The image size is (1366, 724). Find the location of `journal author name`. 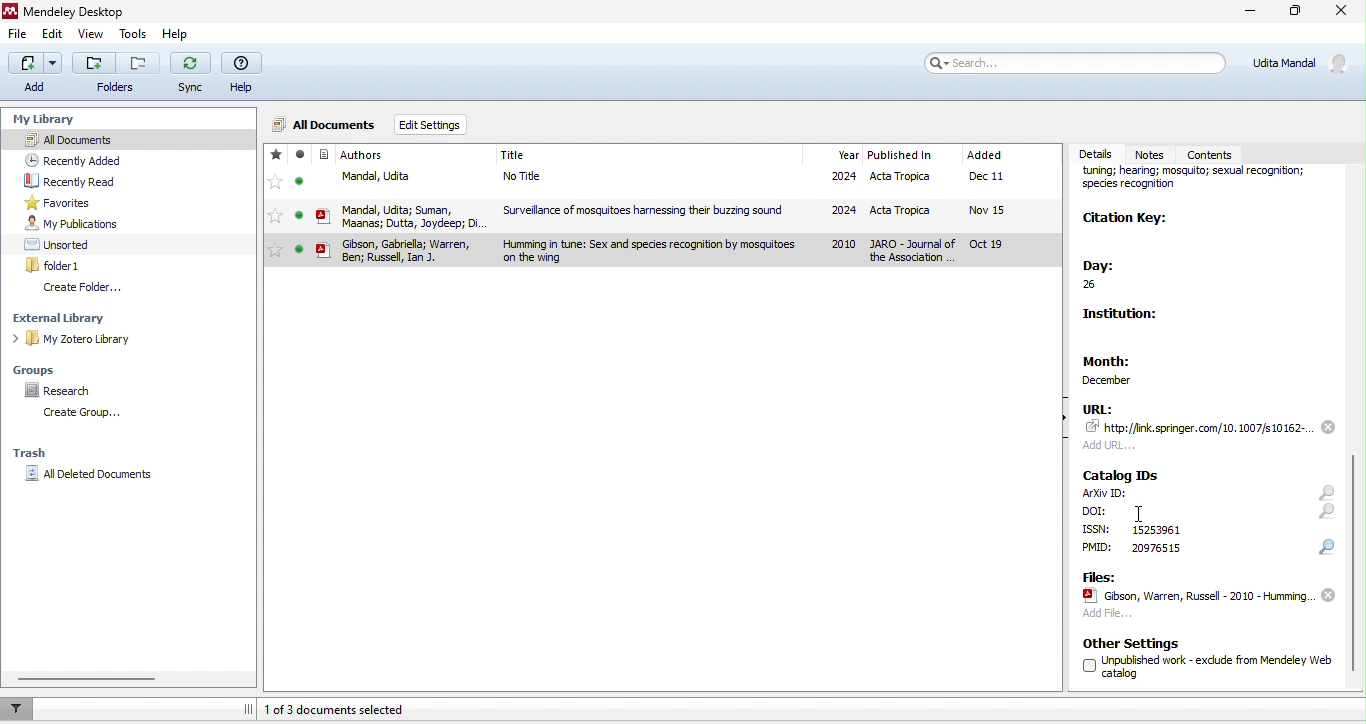

journal author name is located at coordinates (363, 155).